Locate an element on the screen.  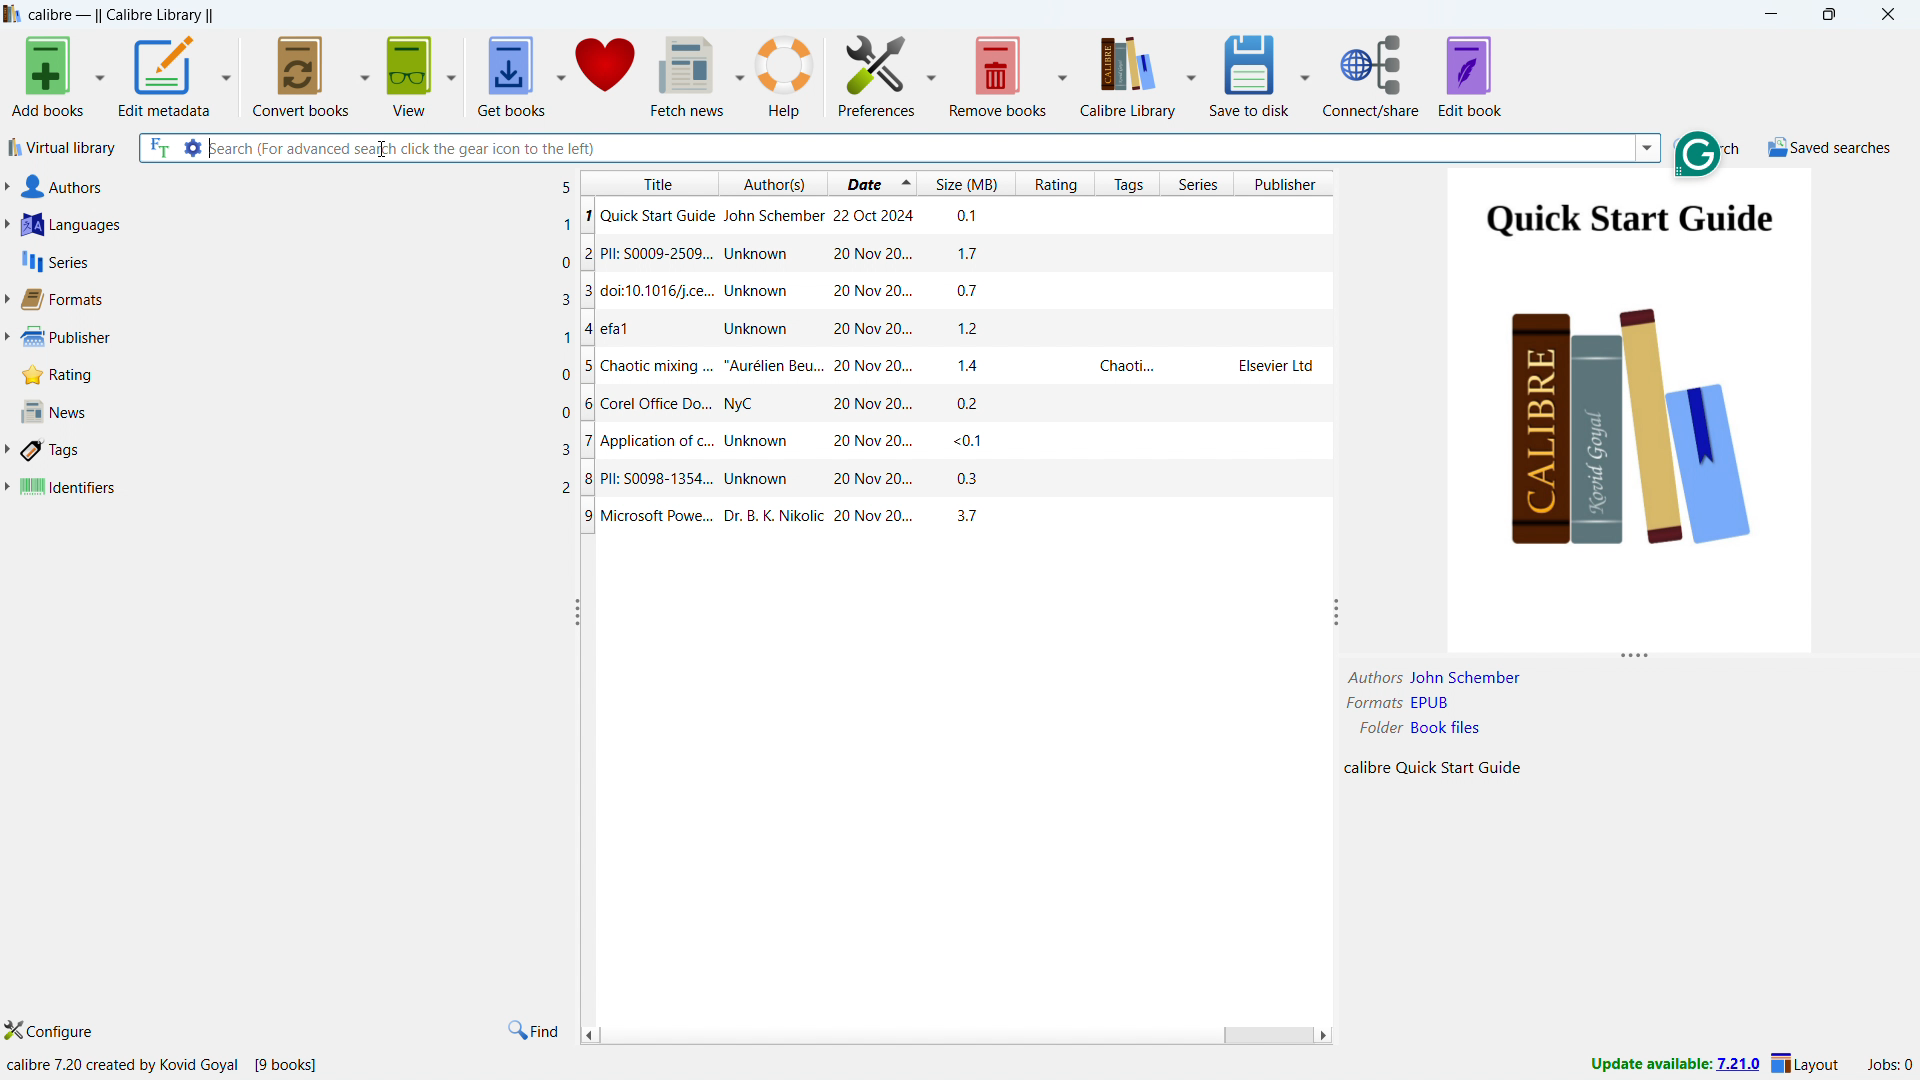
formats is located at coordinates (296, 299).